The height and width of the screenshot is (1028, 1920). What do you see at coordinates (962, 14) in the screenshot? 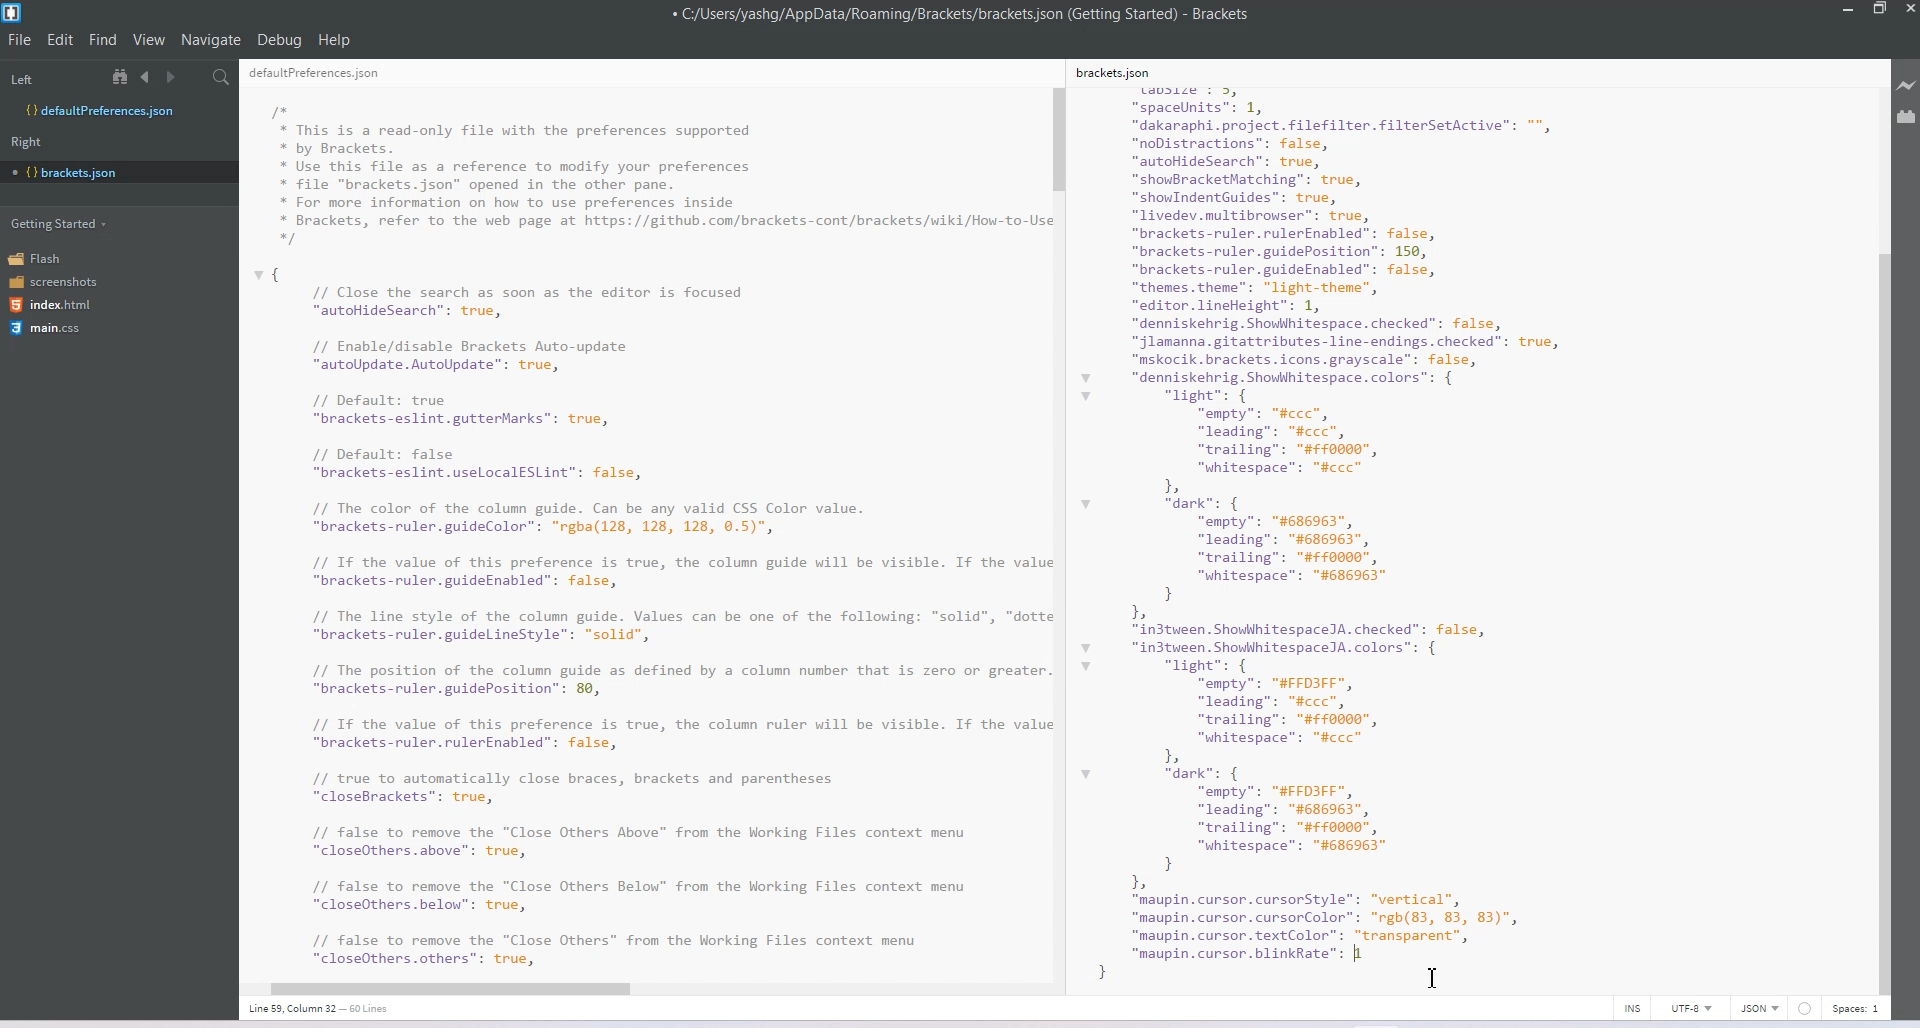
I see `C:/Users/yashg/AppData/Roaming/Brackets/brackets json (Getting Started) - Brackets` at bounding box center [962, 14].